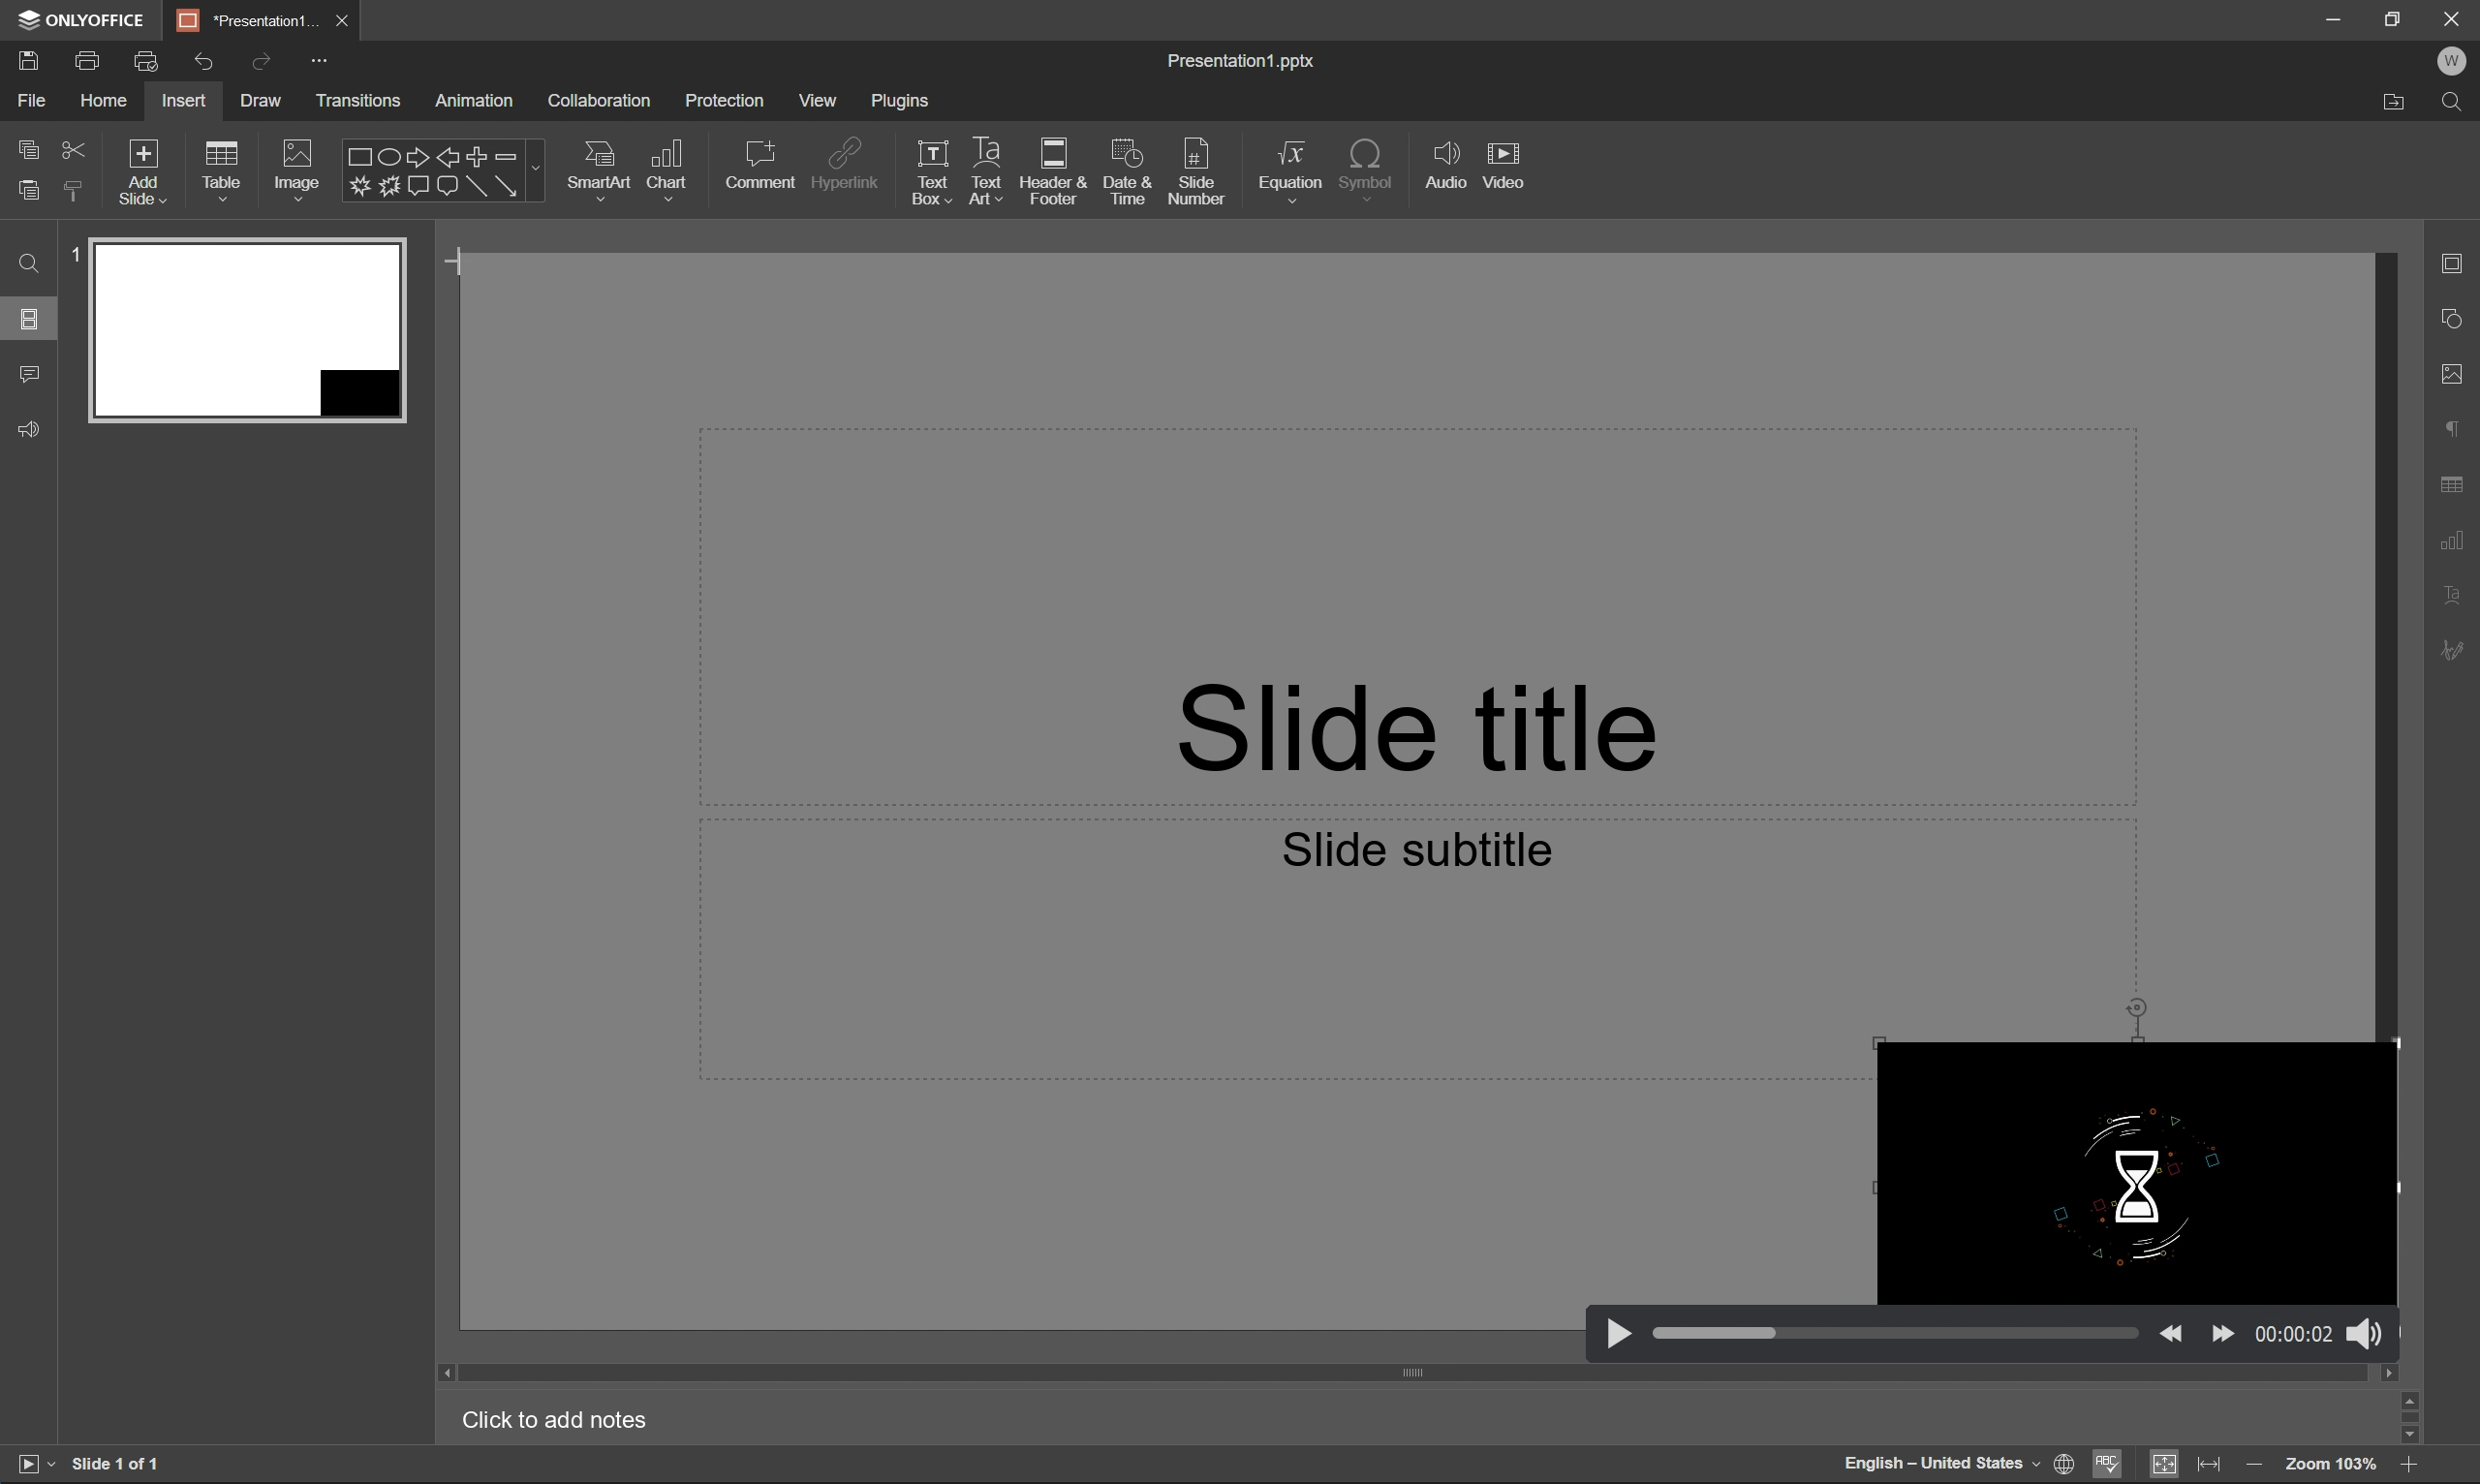 The height and width of the screenshot is (1484, 2480). What do you see at coordinates (31, 269) in the screenshot?
I see `Find` at bounding box center [31, 269].